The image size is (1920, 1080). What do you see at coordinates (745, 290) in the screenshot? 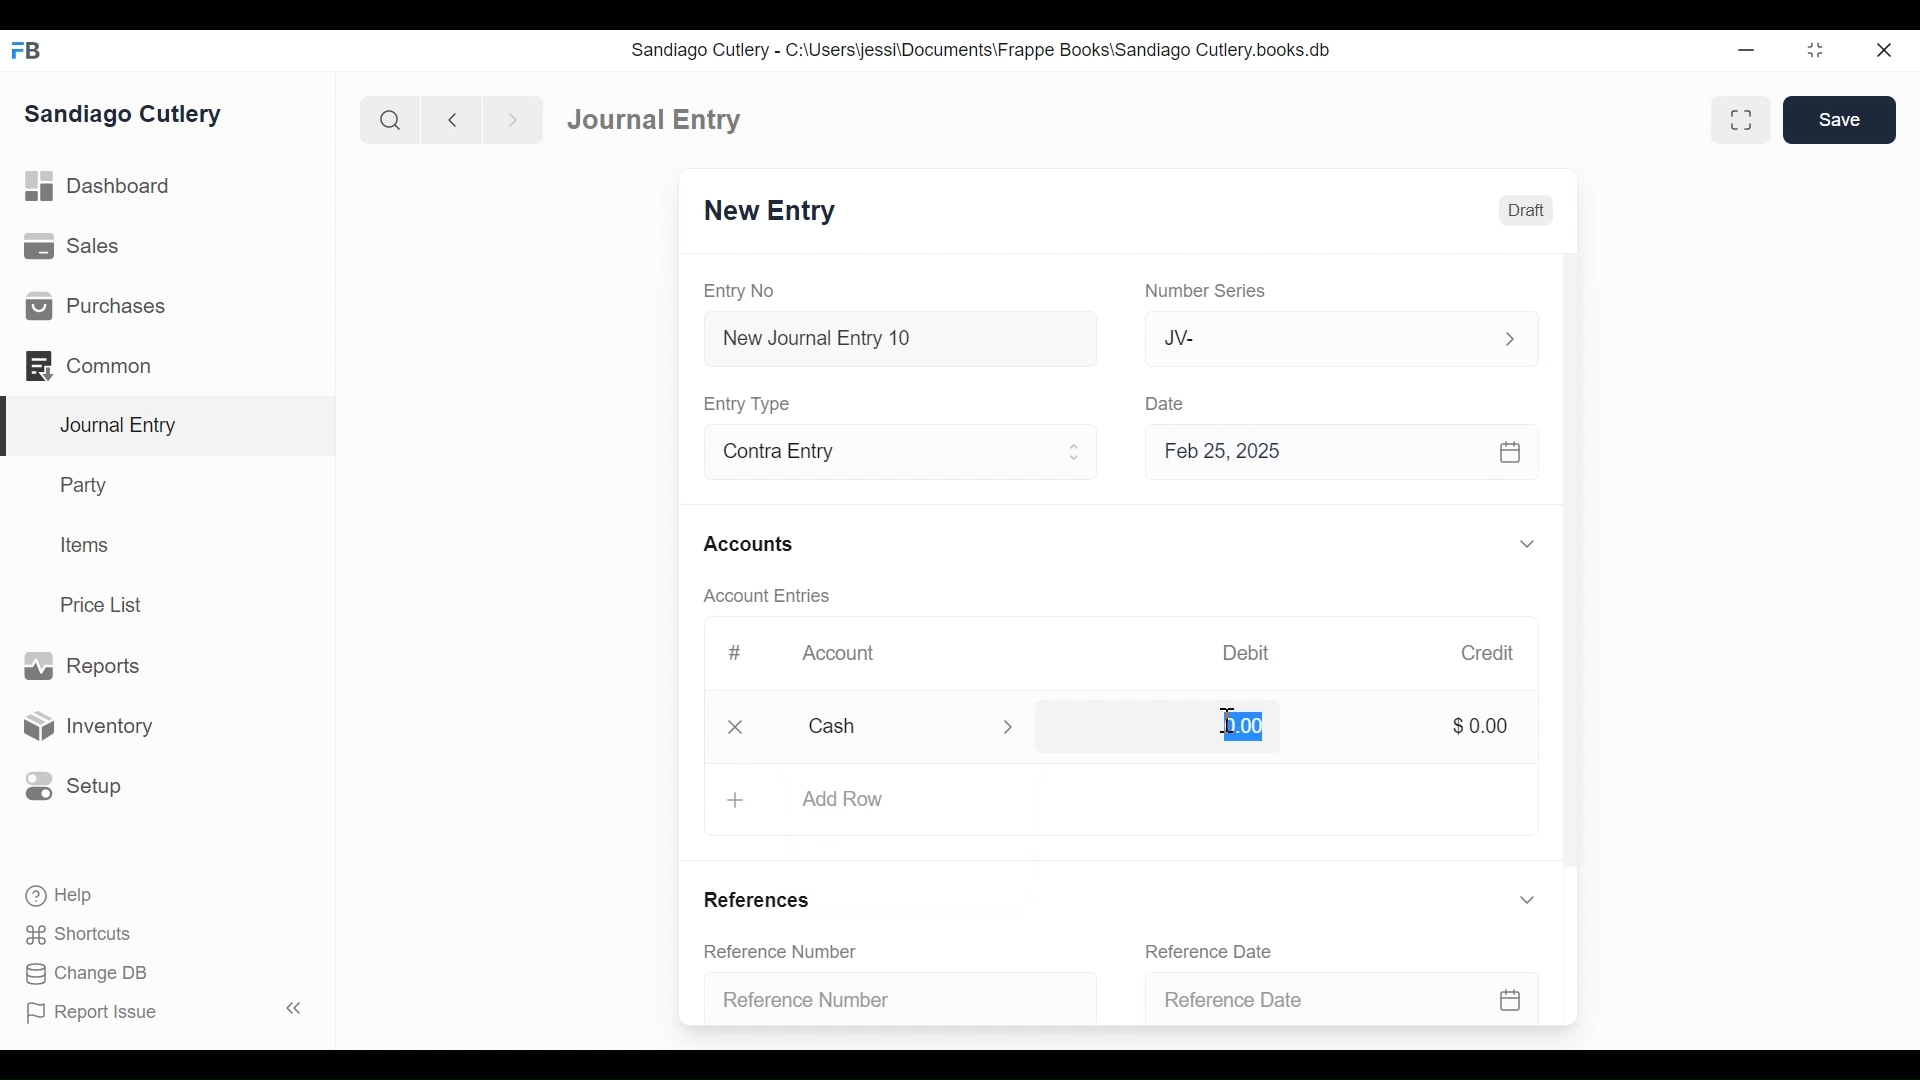
I see `Entry No` at bounding box center [745, 290].